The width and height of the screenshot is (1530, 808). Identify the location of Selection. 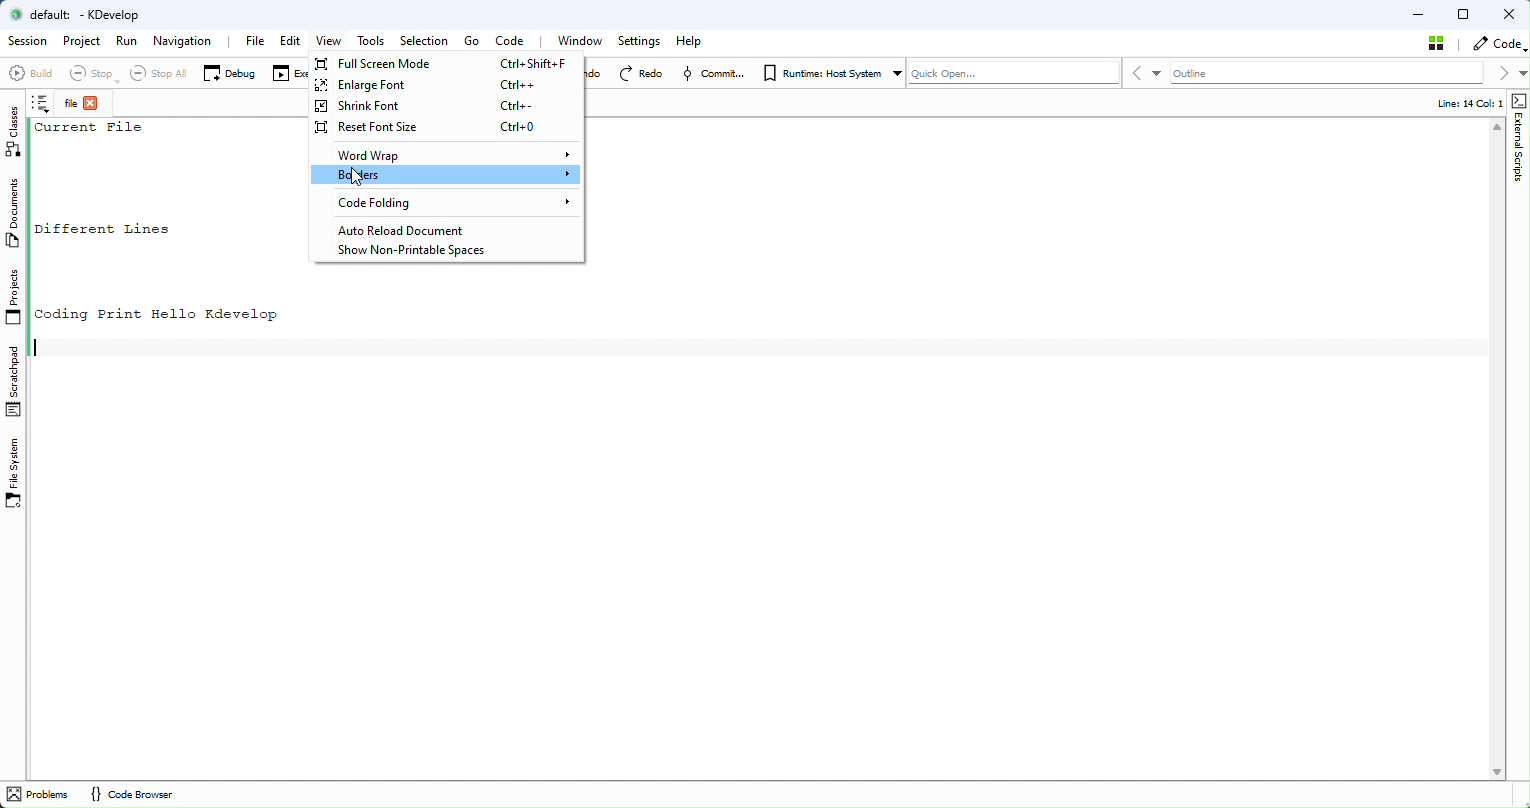
(428, 41).